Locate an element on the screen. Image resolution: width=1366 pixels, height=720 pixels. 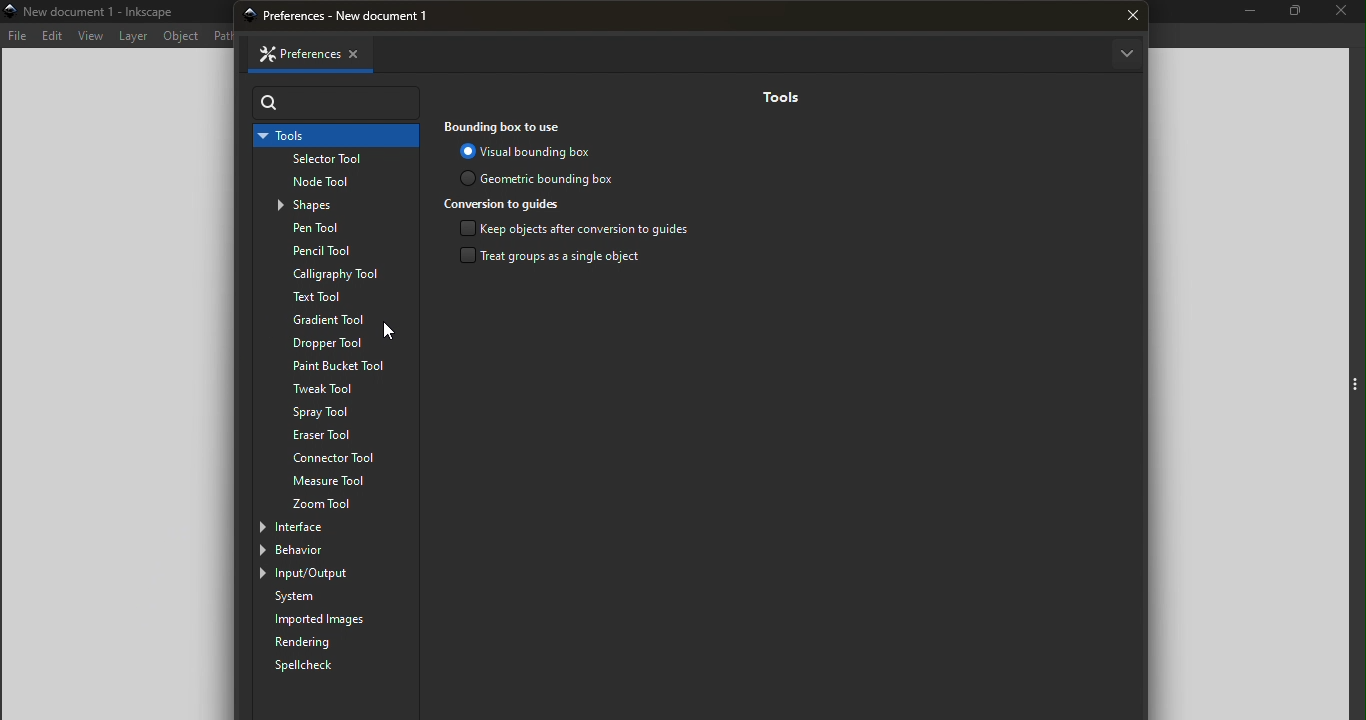
Tools is located at coordinates (778, 97).